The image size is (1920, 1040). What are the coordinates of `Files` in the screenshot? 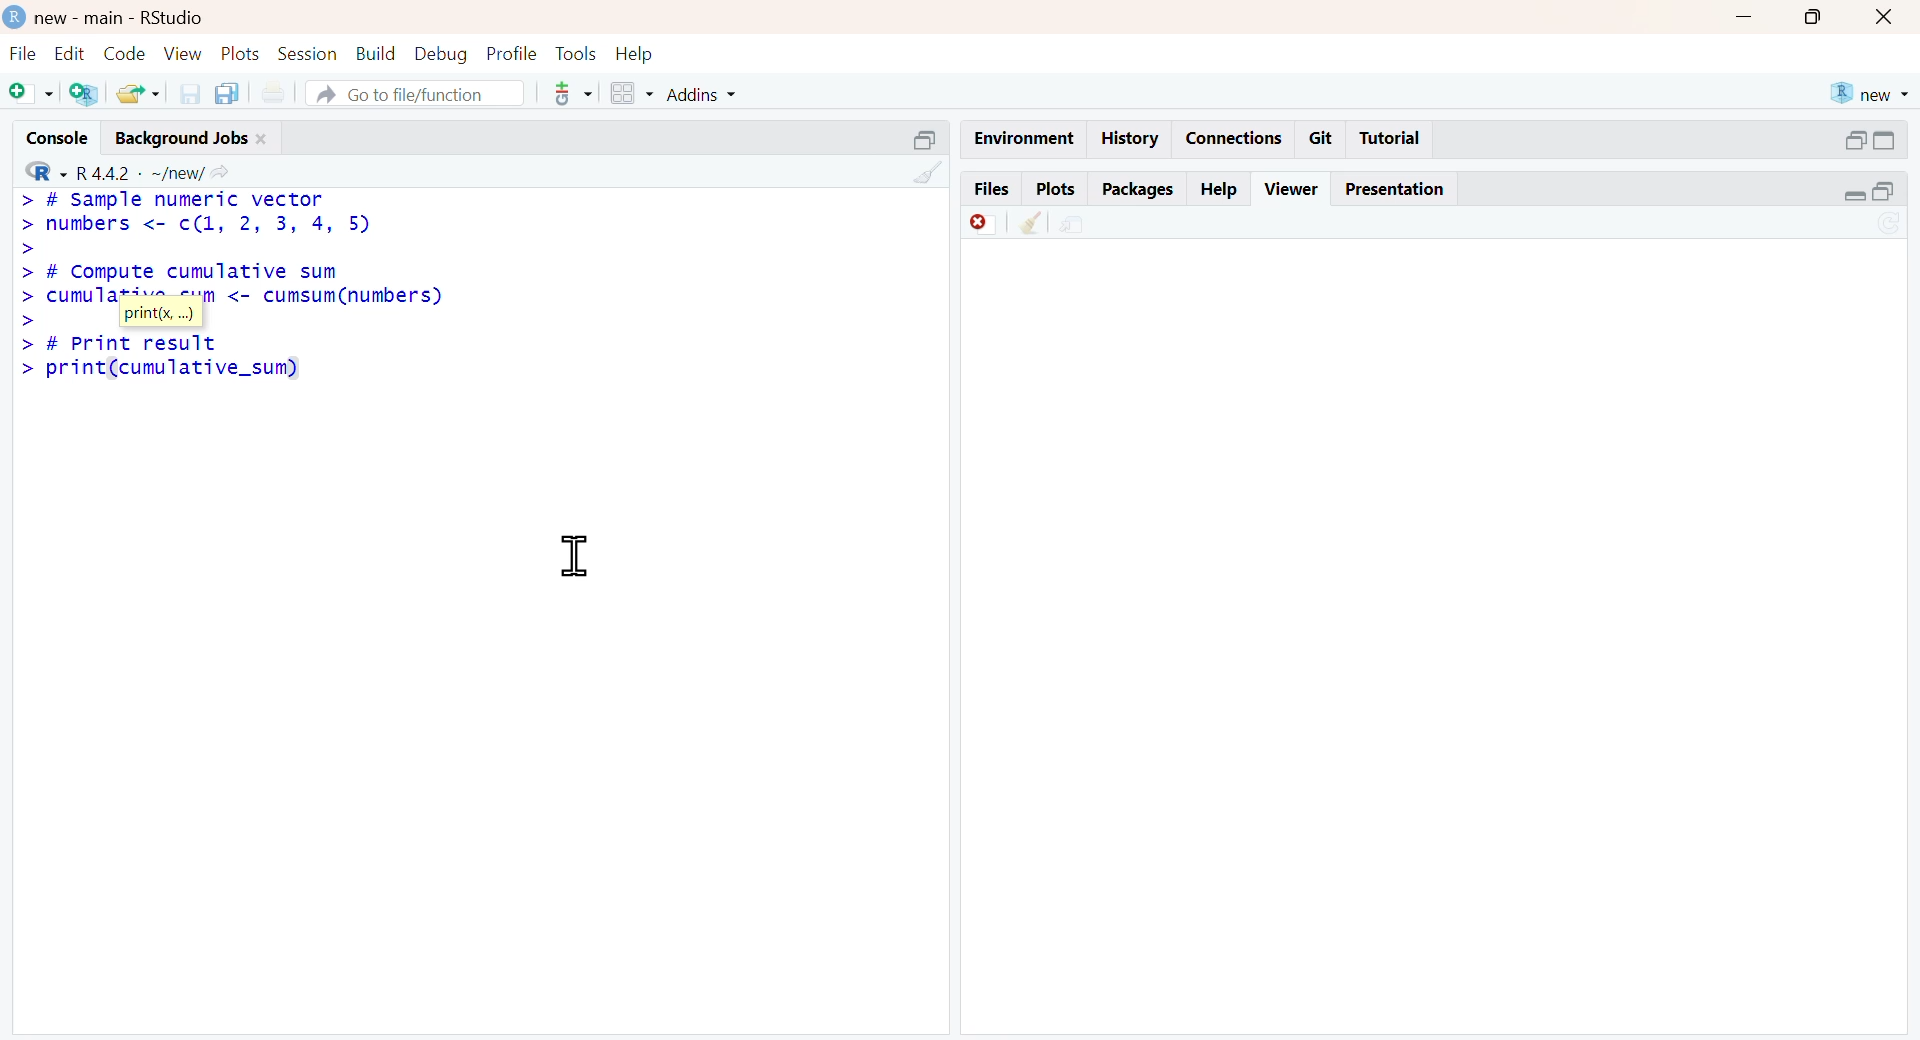 It's located at (992, 189).